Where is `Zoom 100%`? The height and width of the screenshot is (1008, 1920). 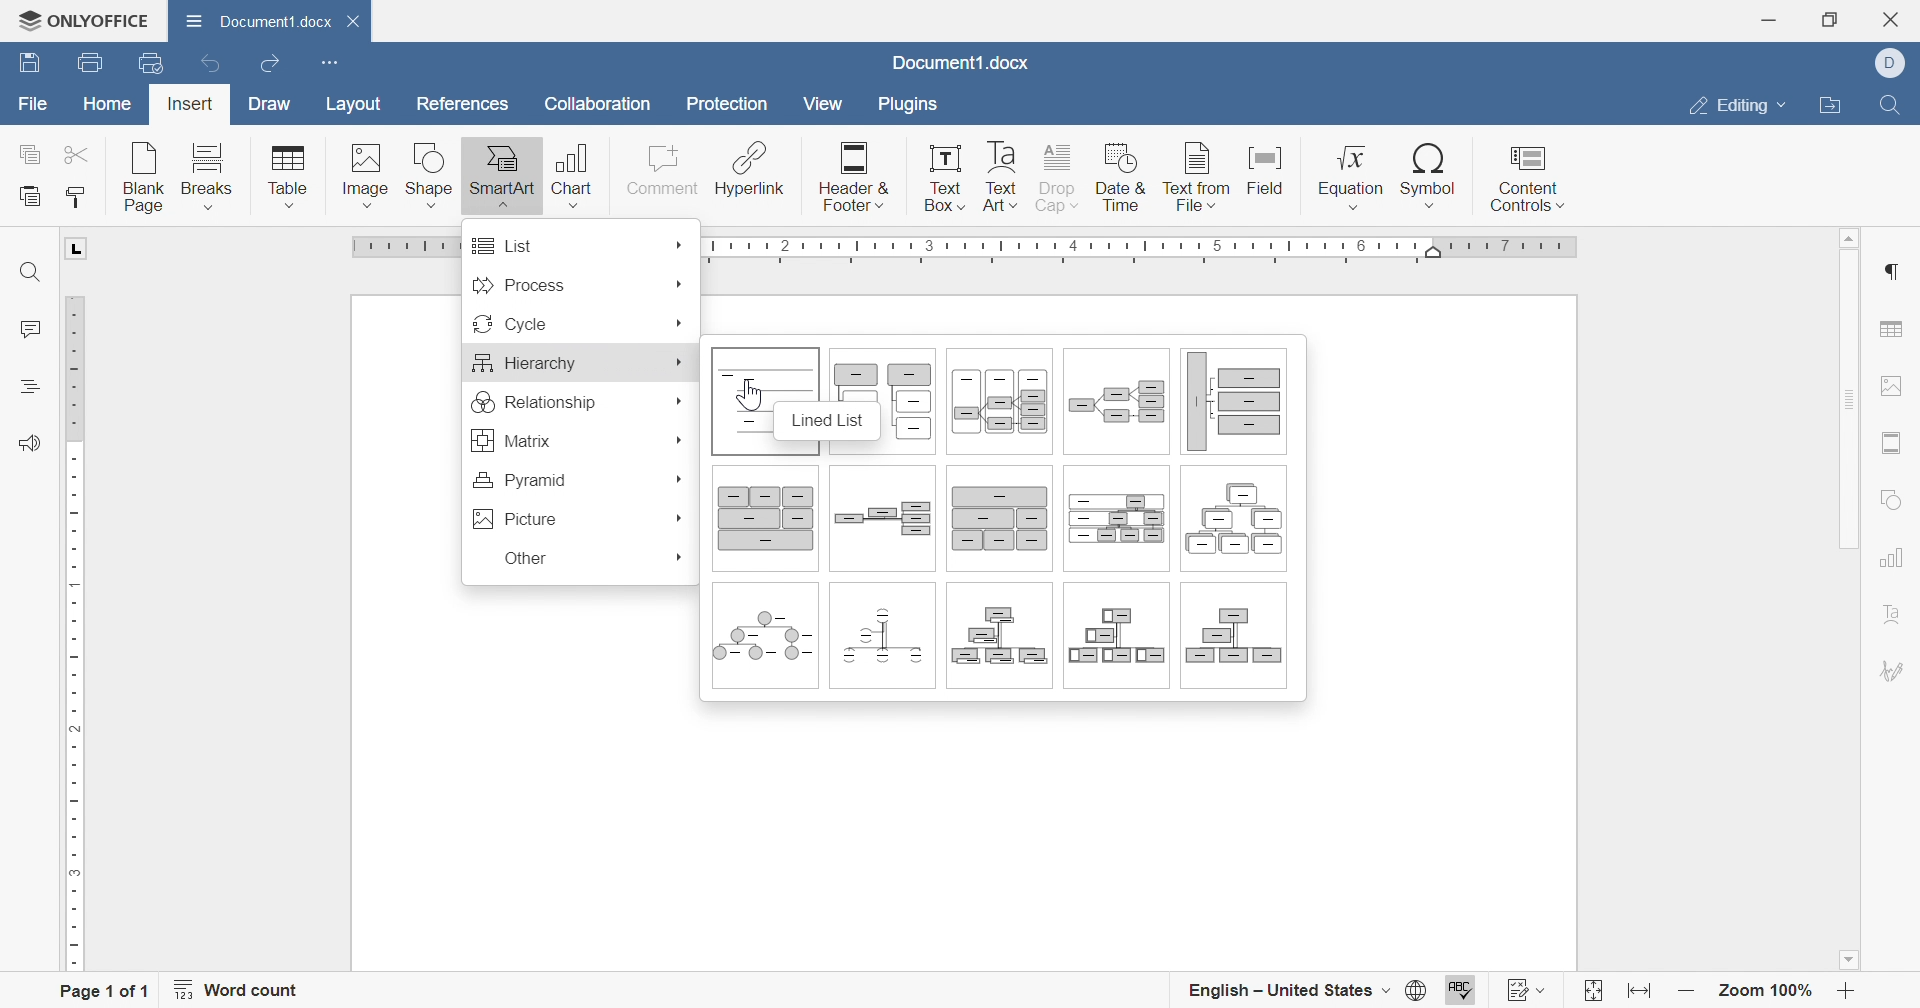 Zoom 100% is located at coordinates (1767, 988).